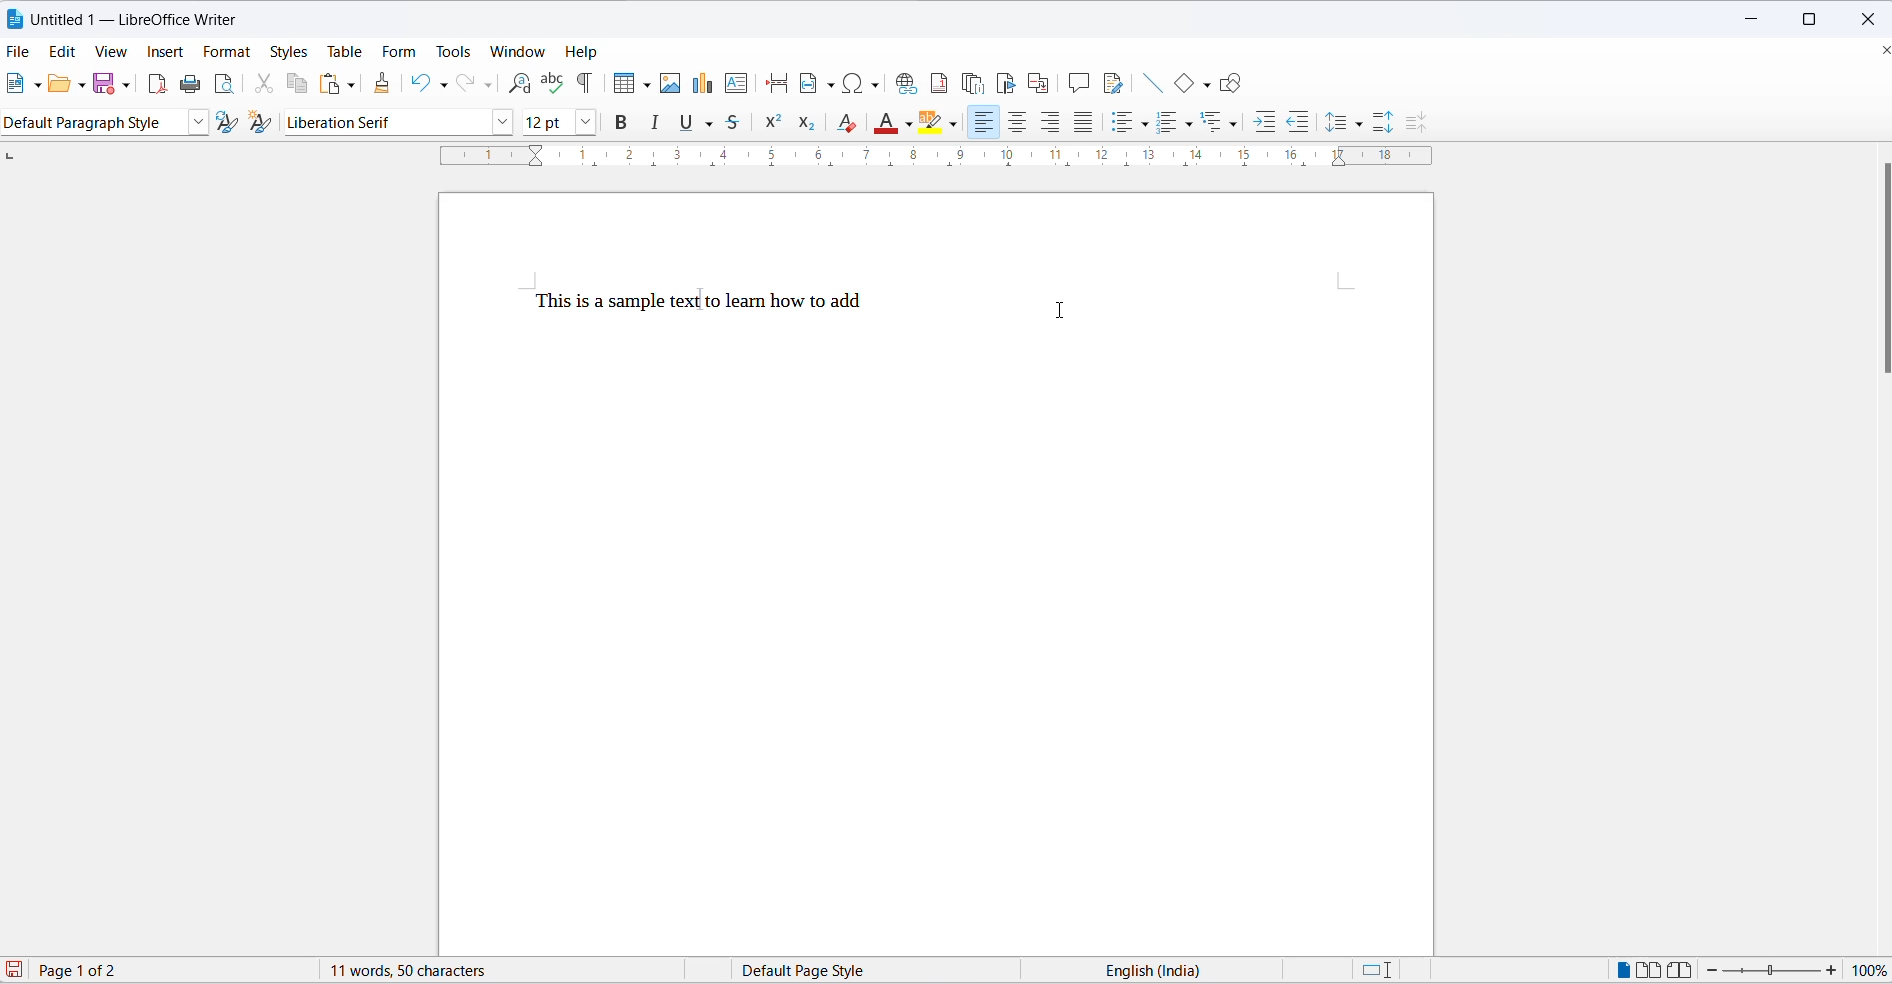 This screenshot has width=1892, height=984. Describe the element at coordinates (420, 84) in the screenshot. I see `undo` at that location.